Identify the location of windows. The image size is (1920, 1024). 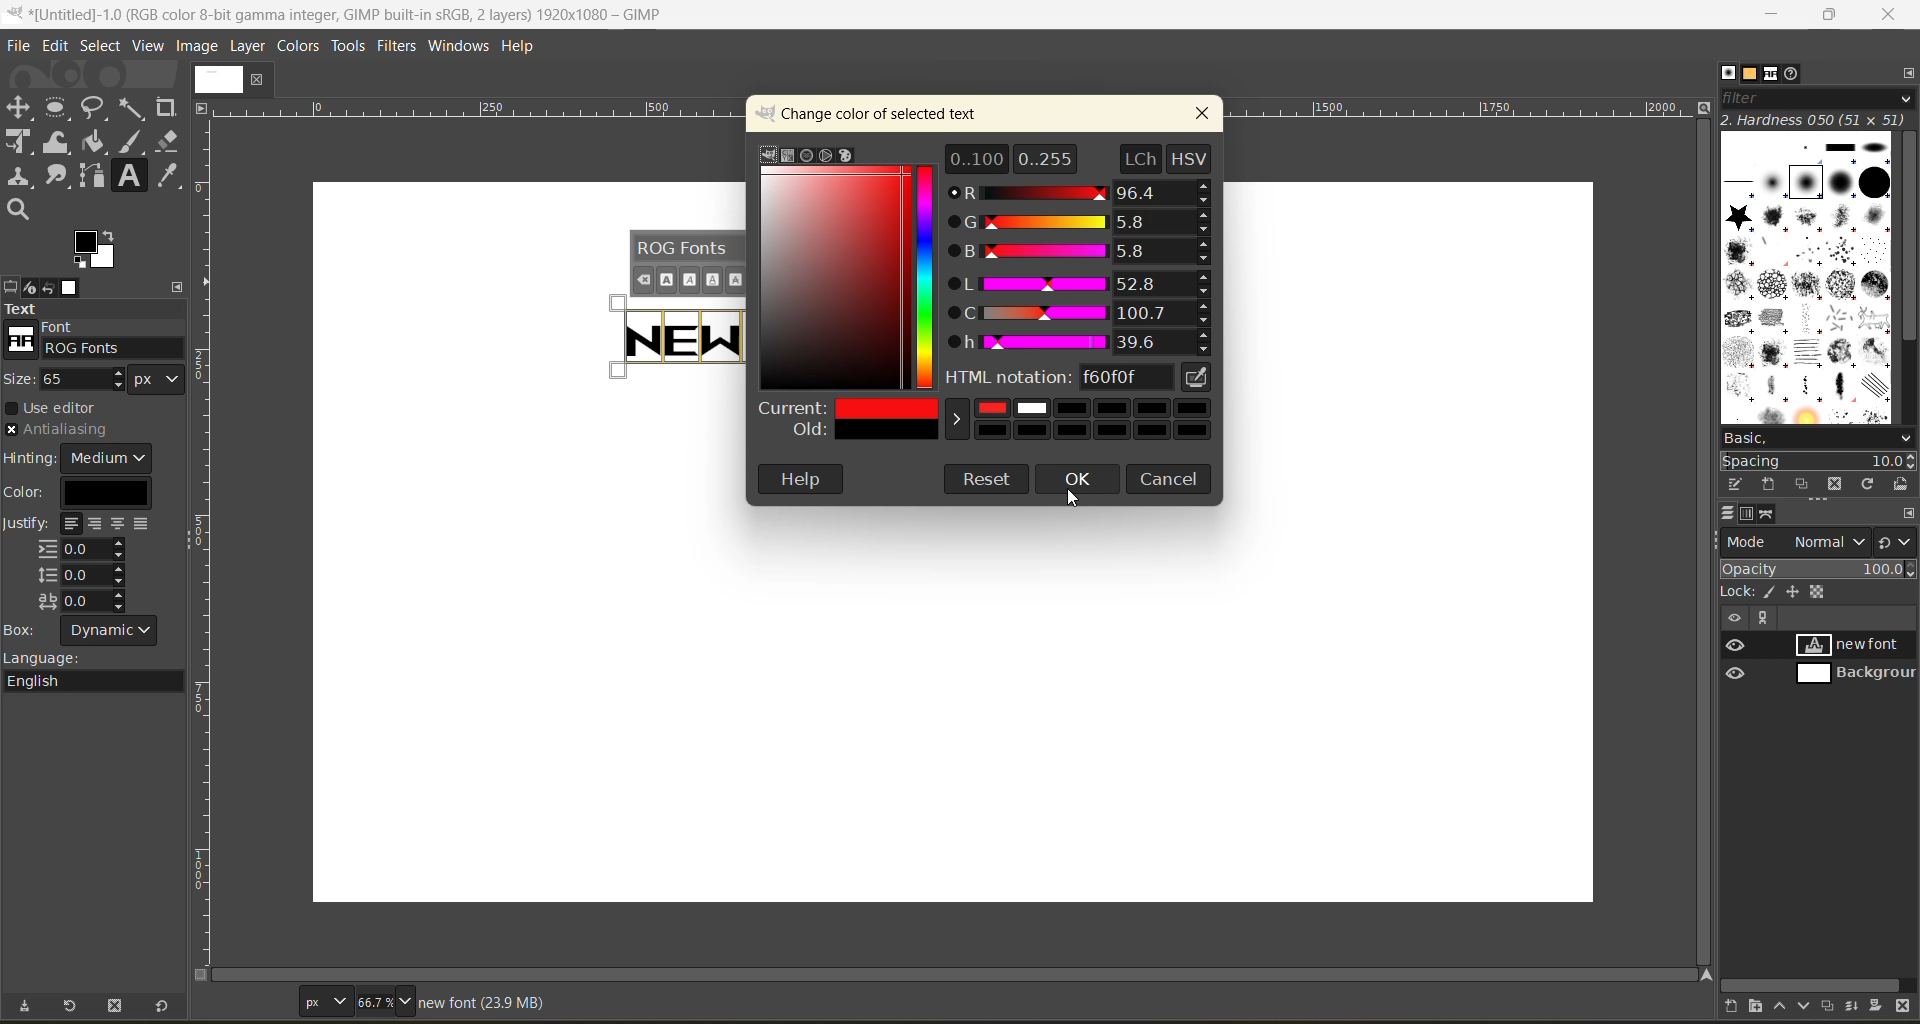
(457, 48).